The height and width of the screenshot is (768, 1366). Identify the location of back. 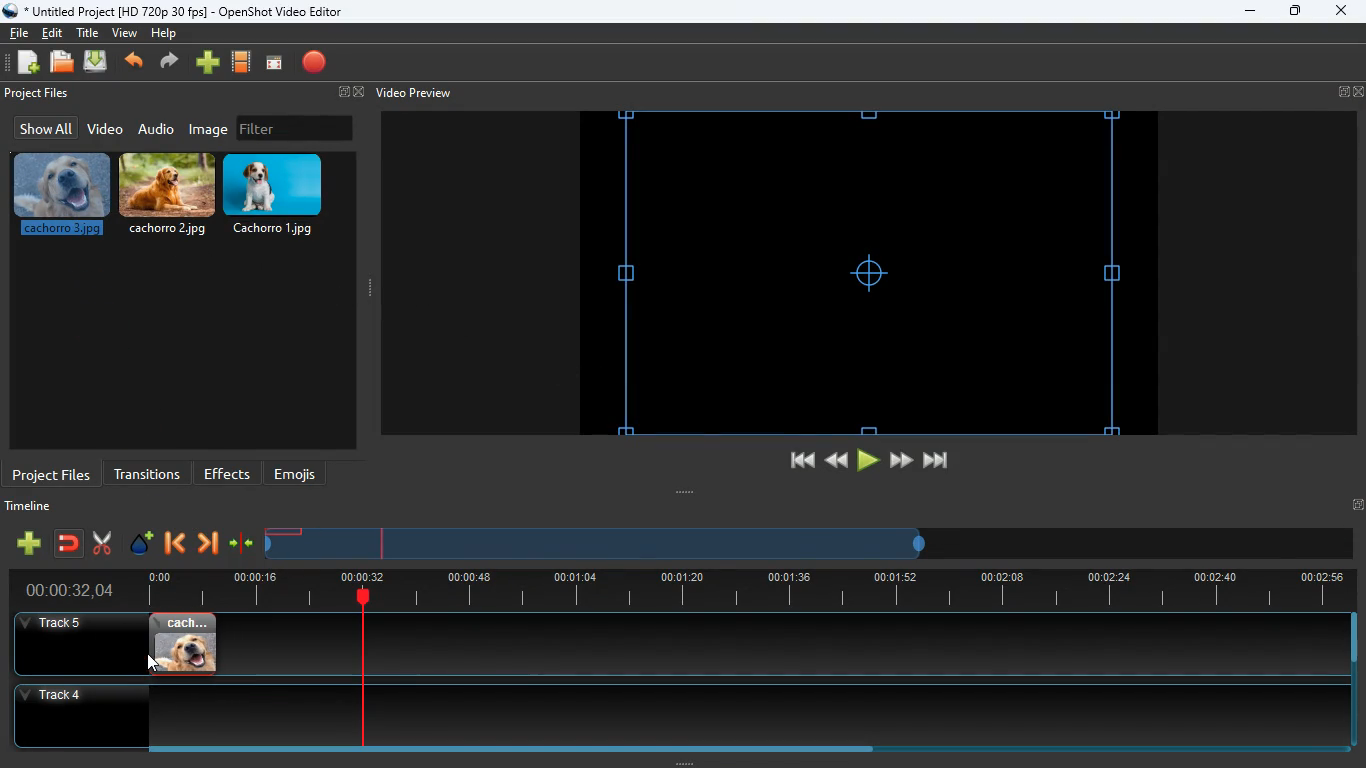
(173, 545).